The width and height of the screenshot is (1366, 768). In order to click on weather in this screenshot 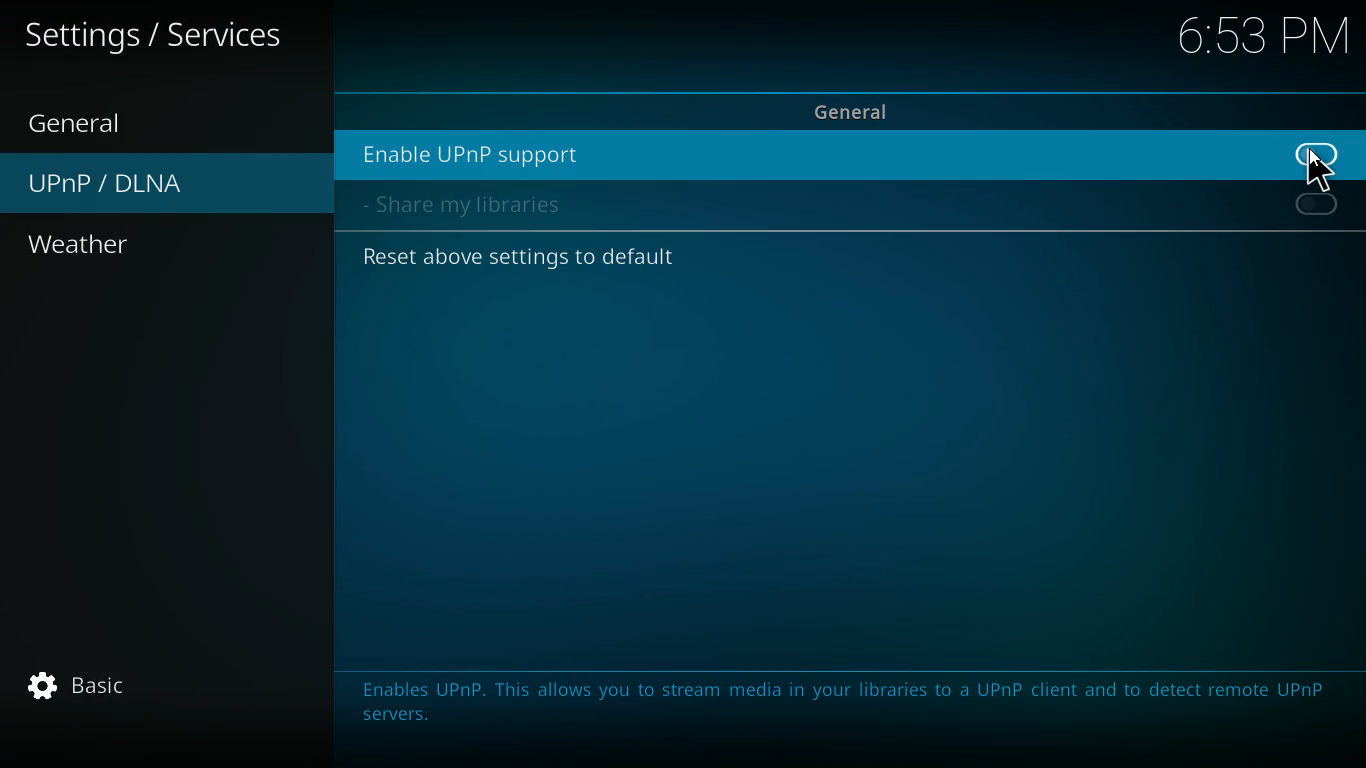, I will do `click(109, 246)`.